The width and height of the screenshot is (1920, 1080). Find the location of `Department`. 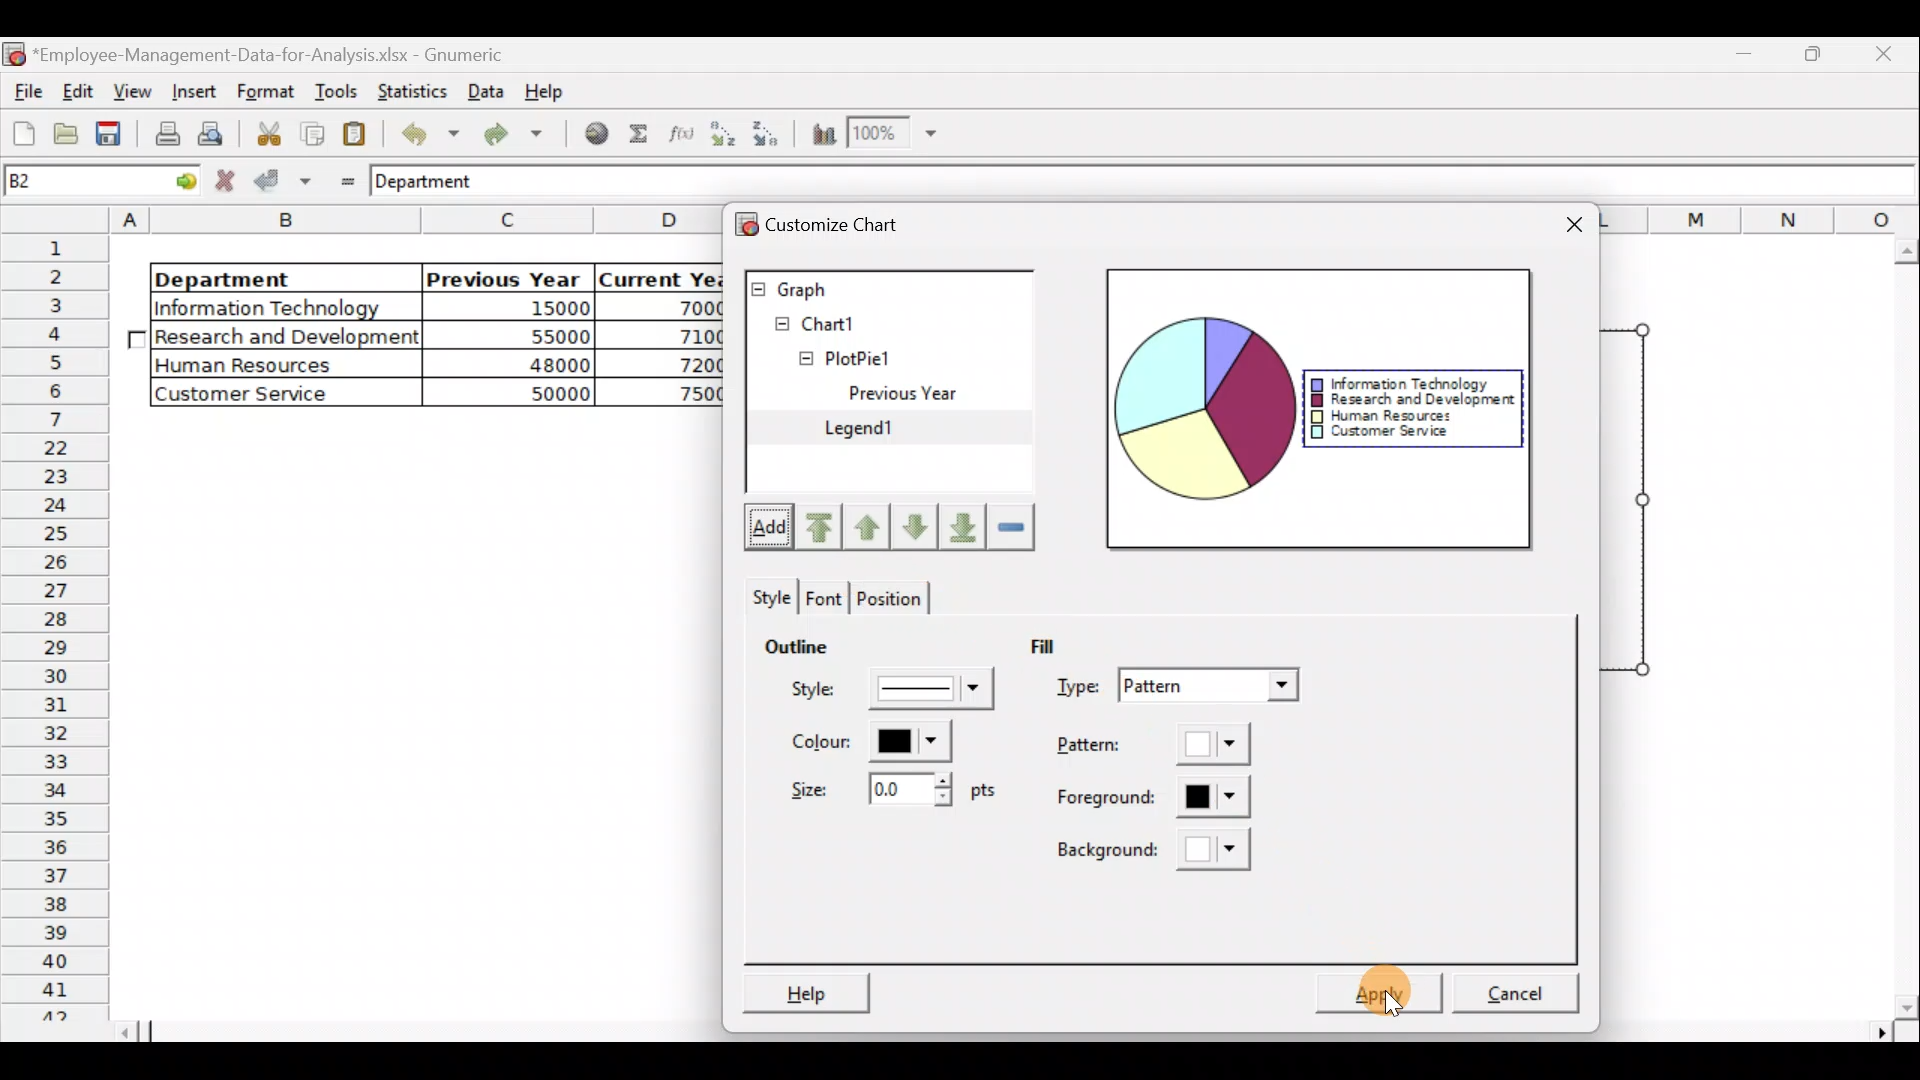

Department is located at coordinates (272, 278).